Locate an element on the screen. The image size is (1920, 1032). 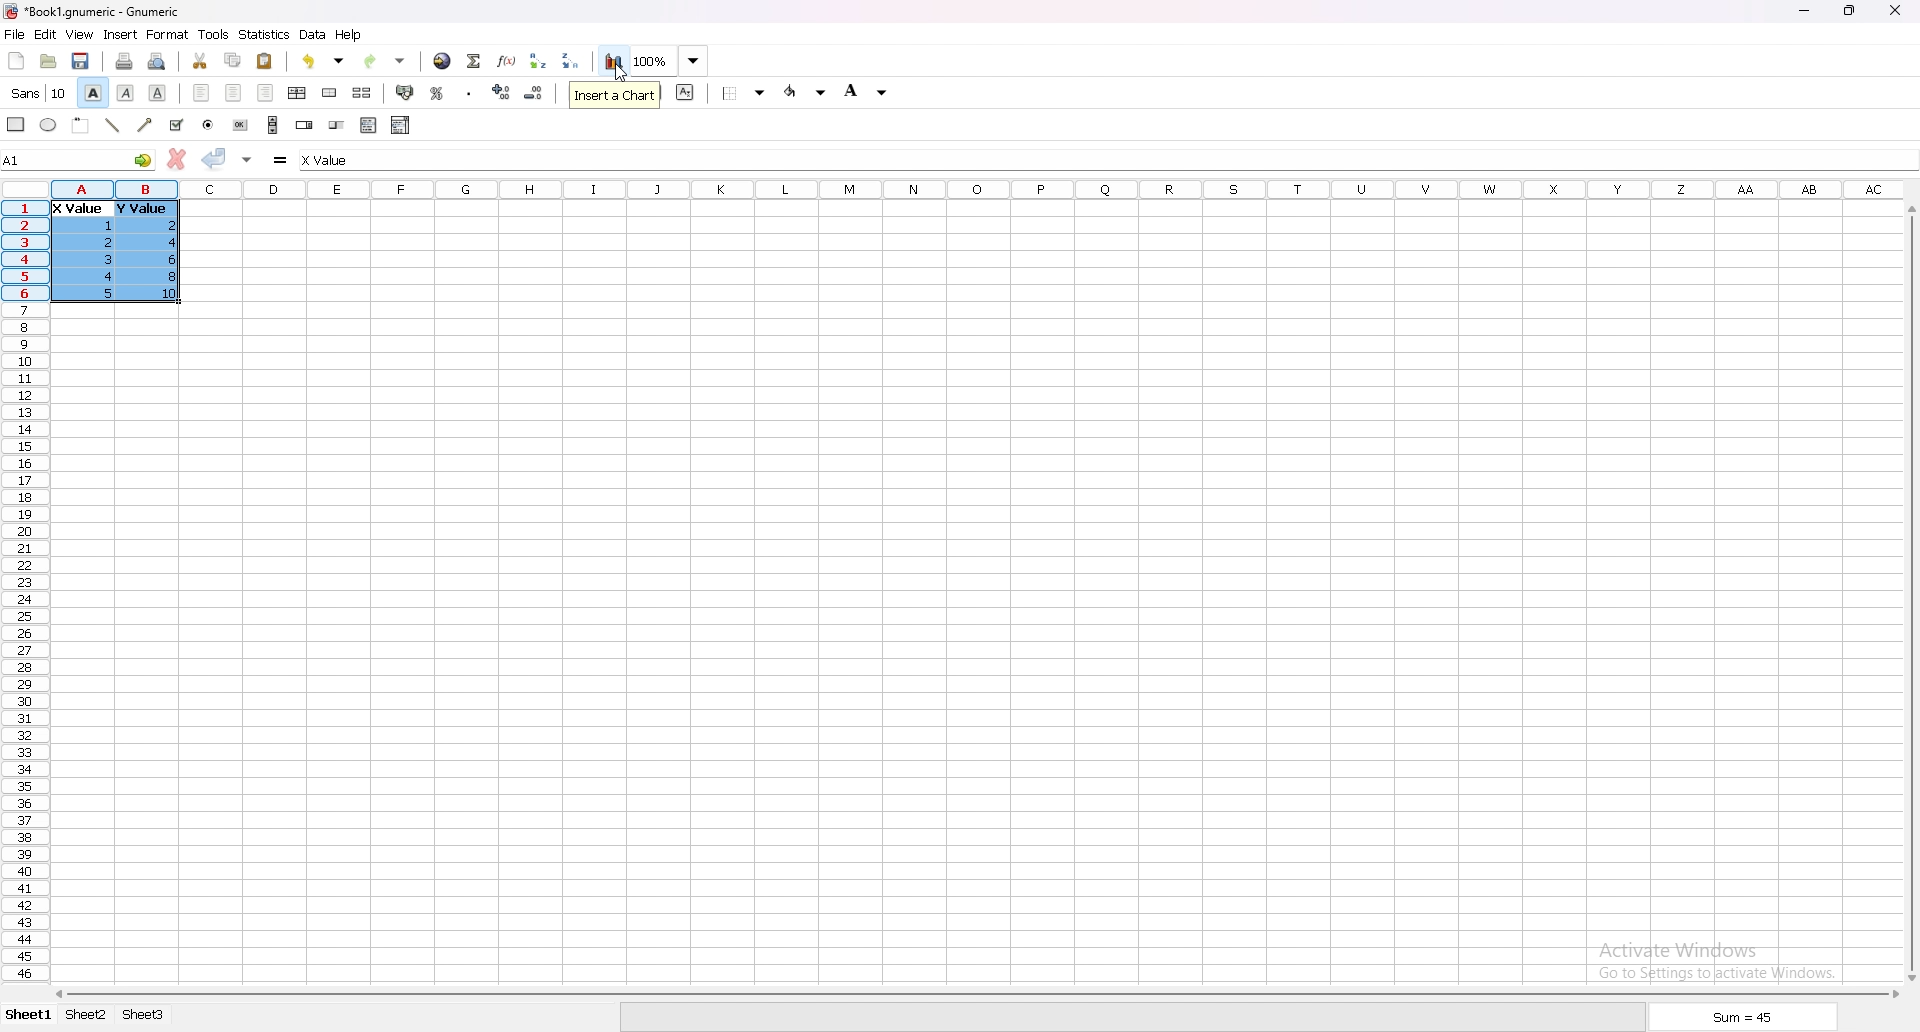
merge cells is located at coordinates (329, 93).